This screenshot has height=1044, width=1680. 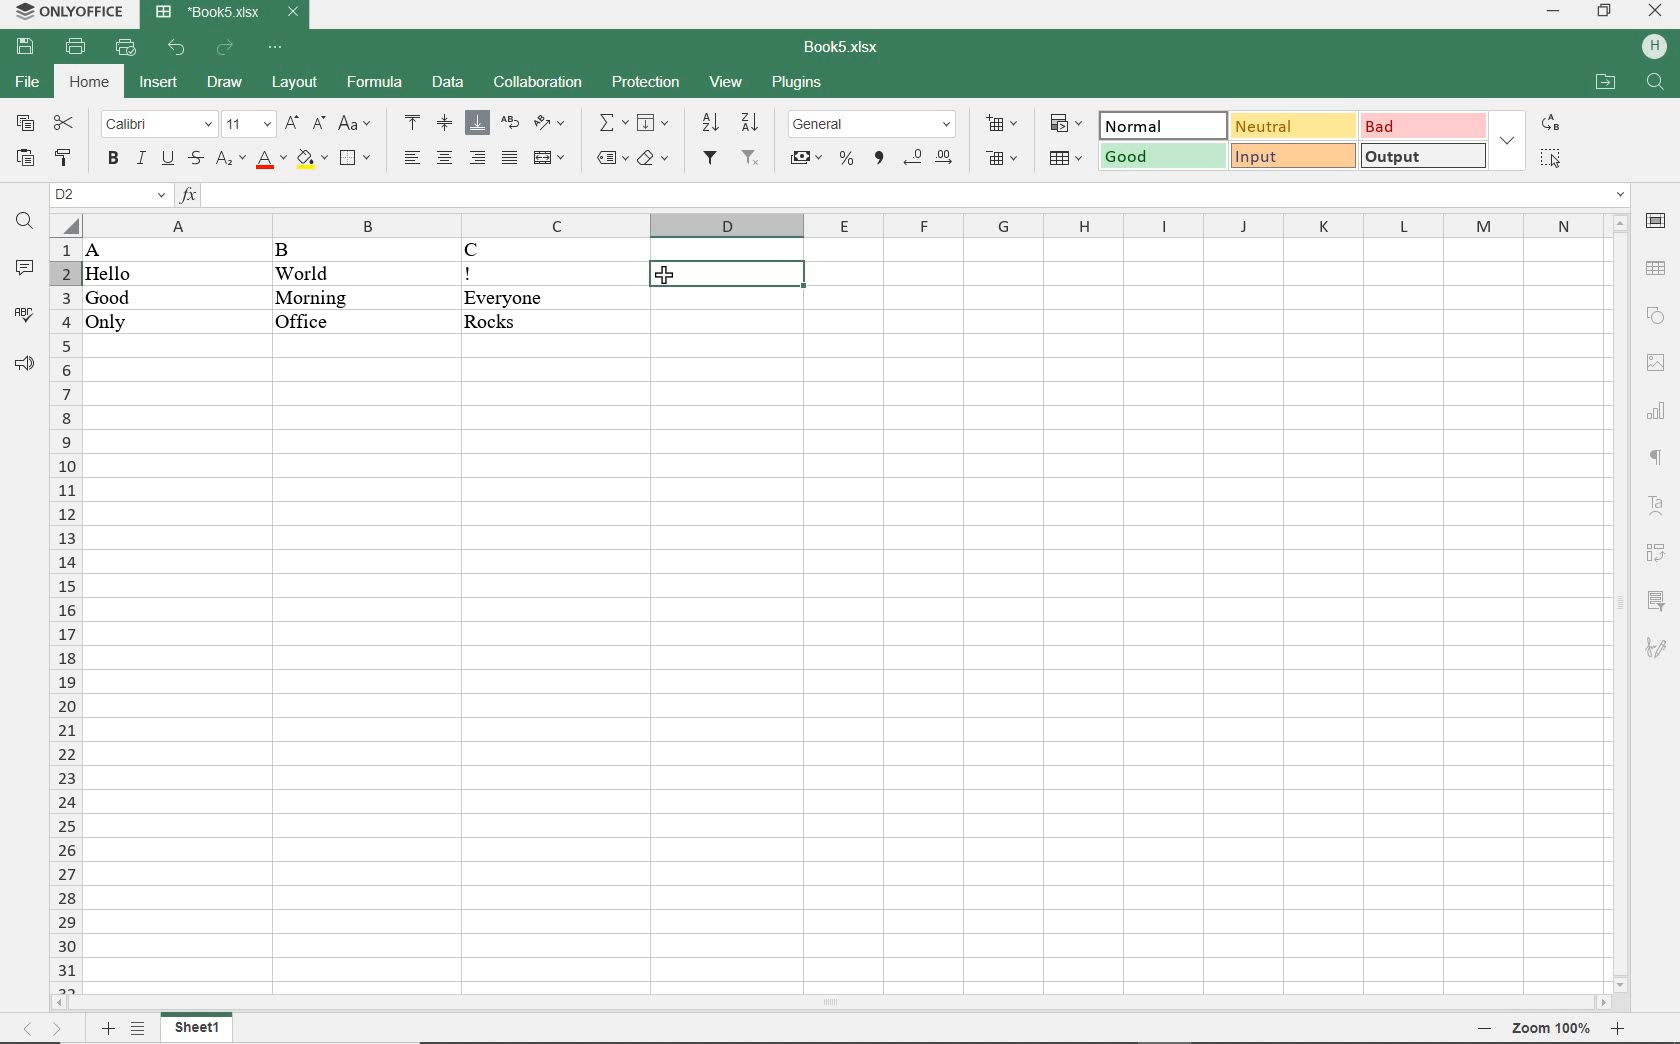 I want to click on sort ascending, so click(x=709, y=124).